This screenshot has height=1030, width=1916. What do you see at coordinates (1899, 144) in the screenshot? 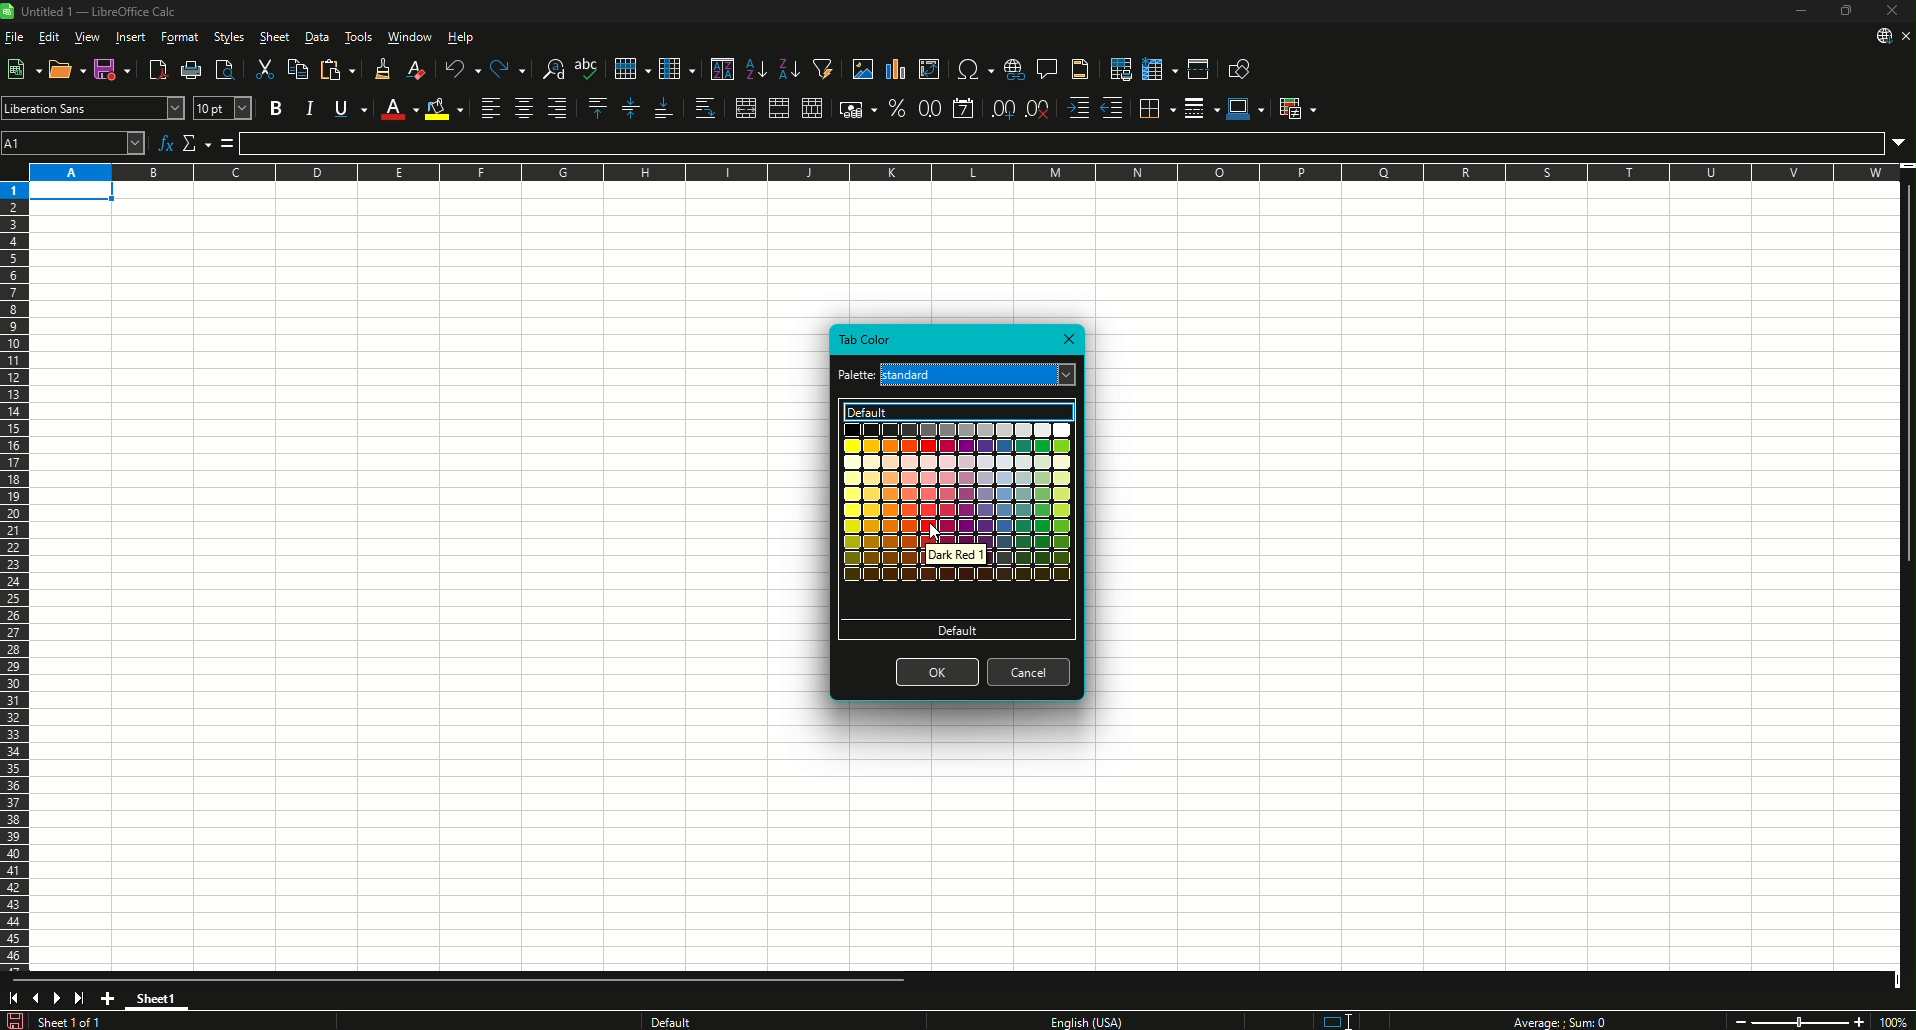
I see `Expand Formula Bar` at bounding box center [1899, 144].